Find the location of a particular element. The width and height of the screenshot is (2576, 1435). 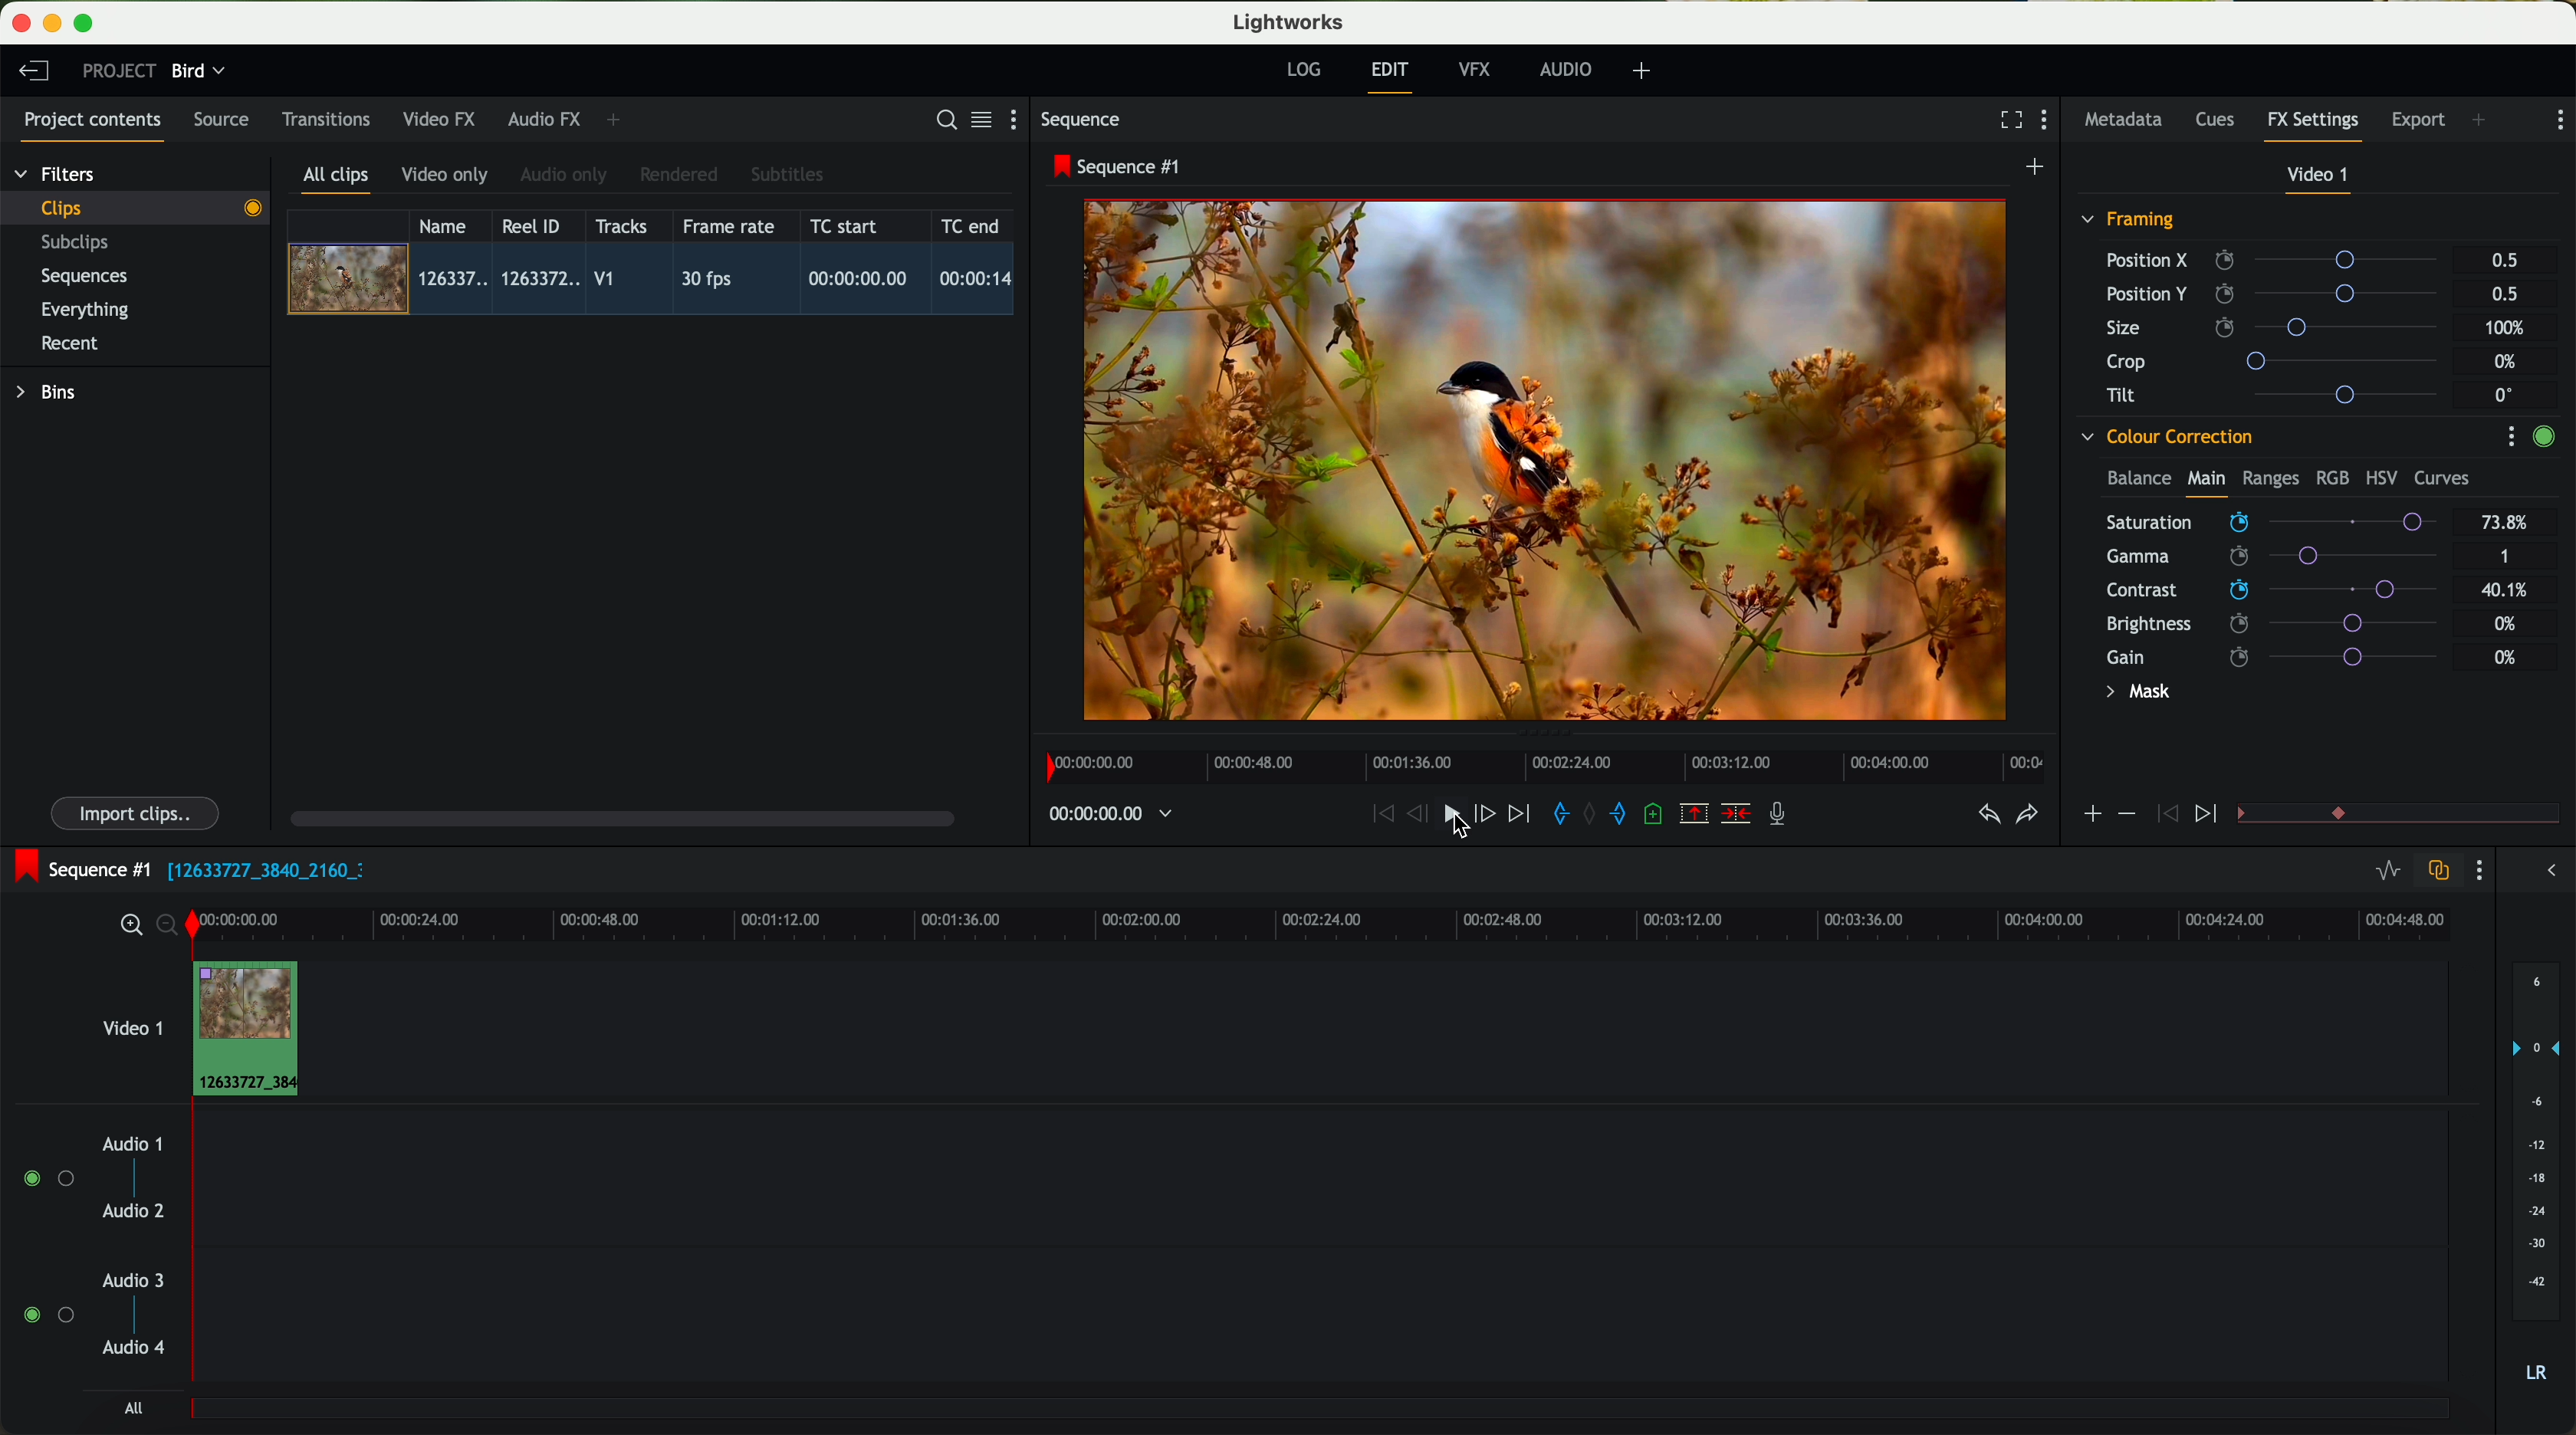

recent is located at coordinates (70, 346).